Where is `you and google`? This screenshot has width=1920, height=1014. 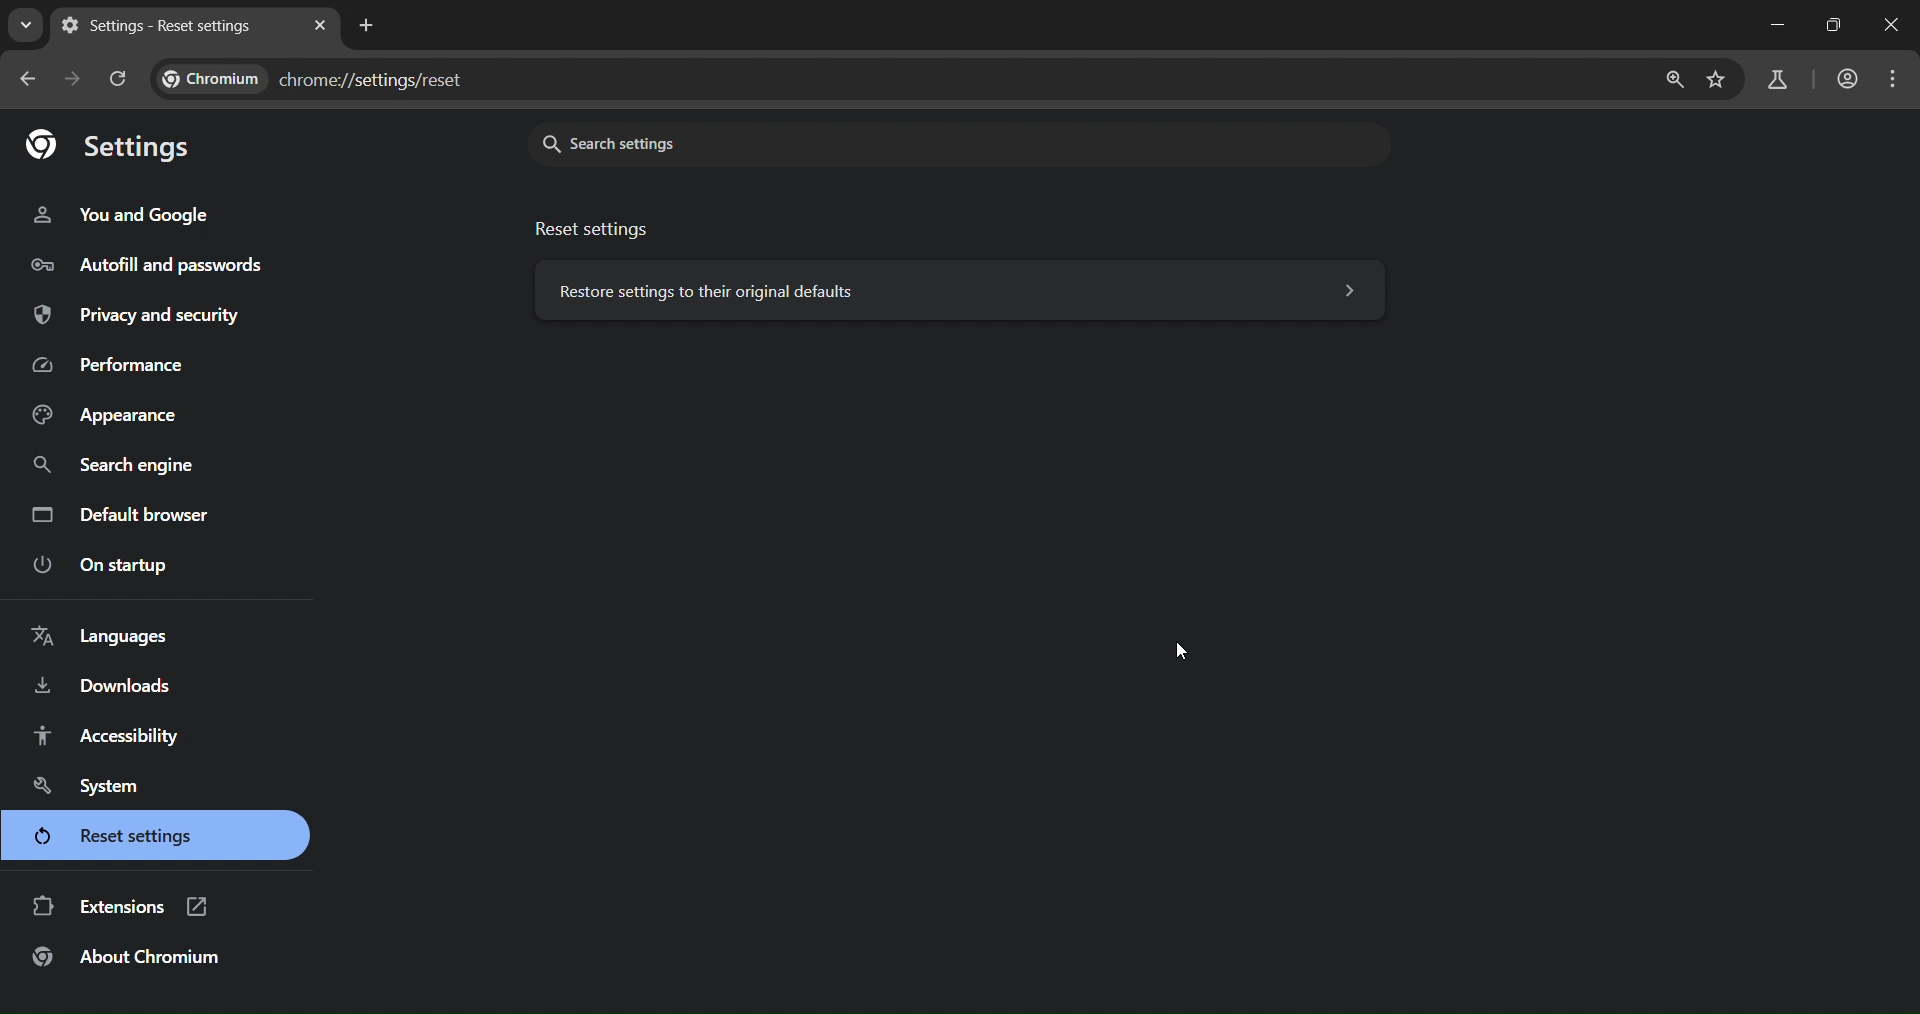 you and google is located at coordinates (127, 213).